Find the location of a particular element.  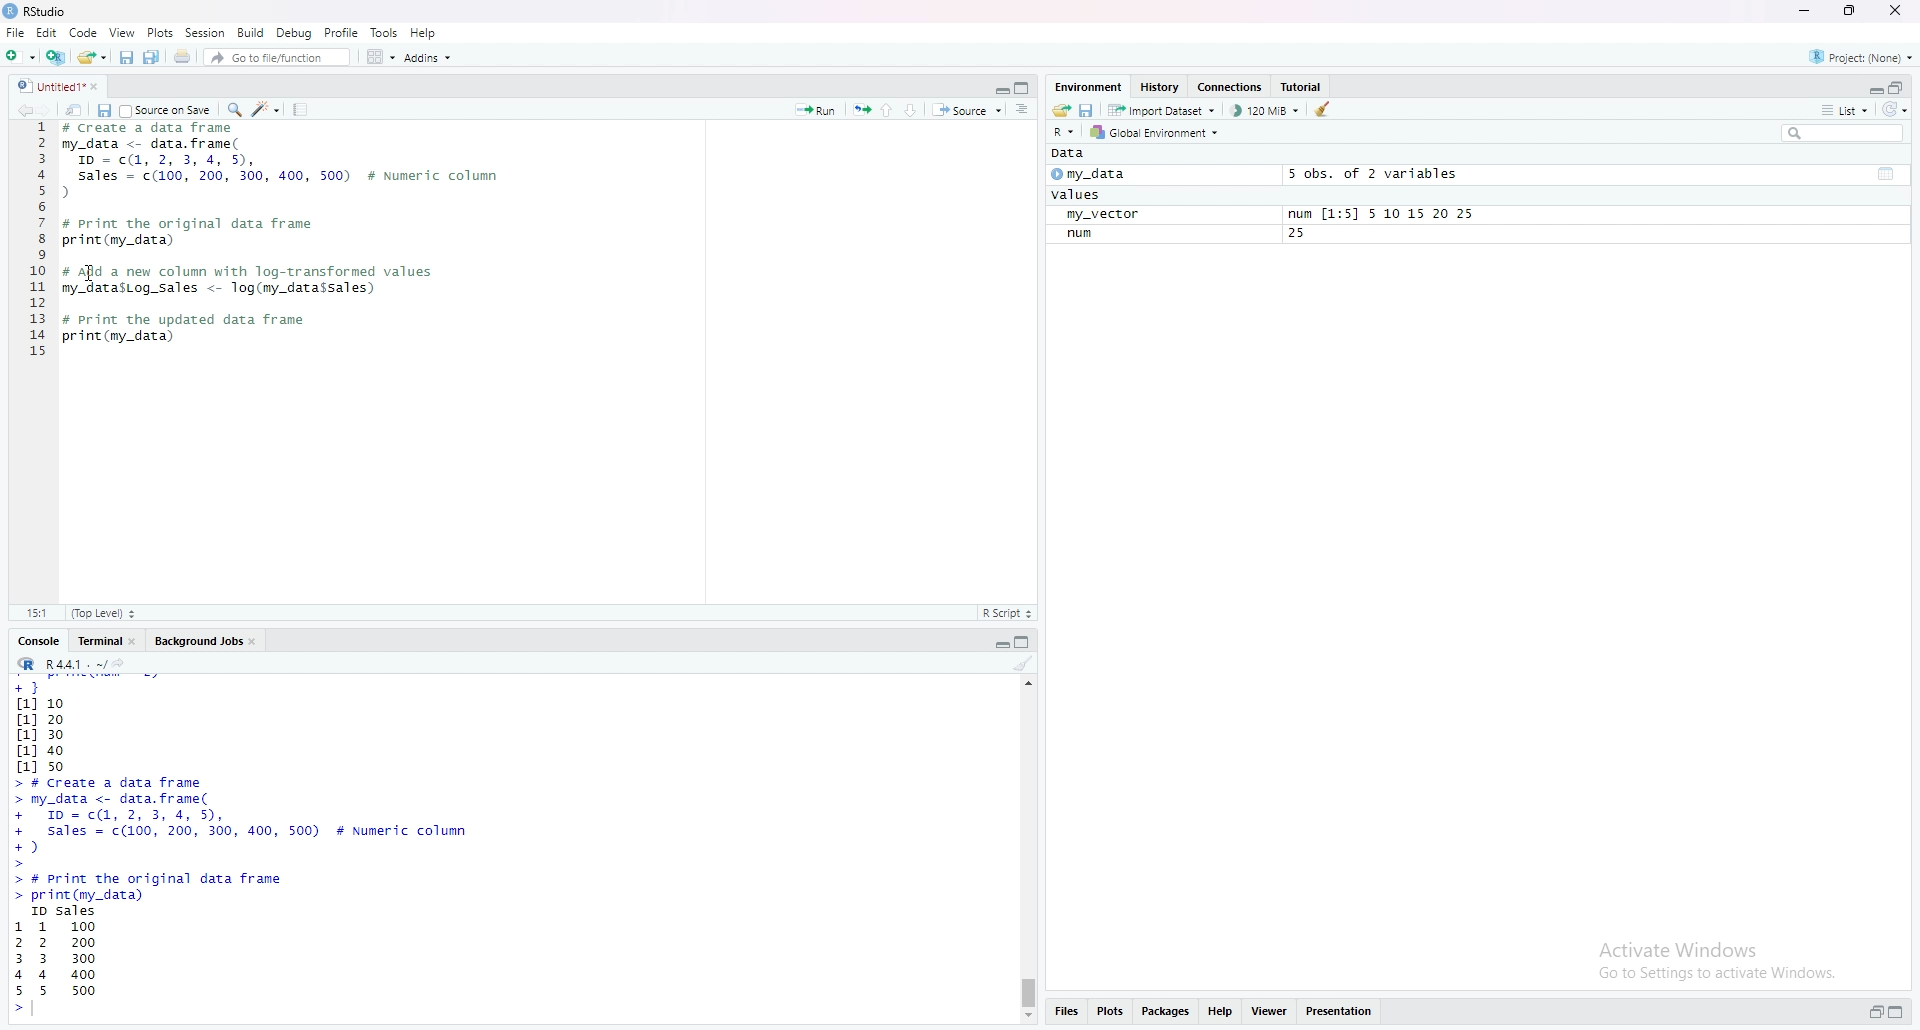

print the current file is located at coordinates (184, 58).